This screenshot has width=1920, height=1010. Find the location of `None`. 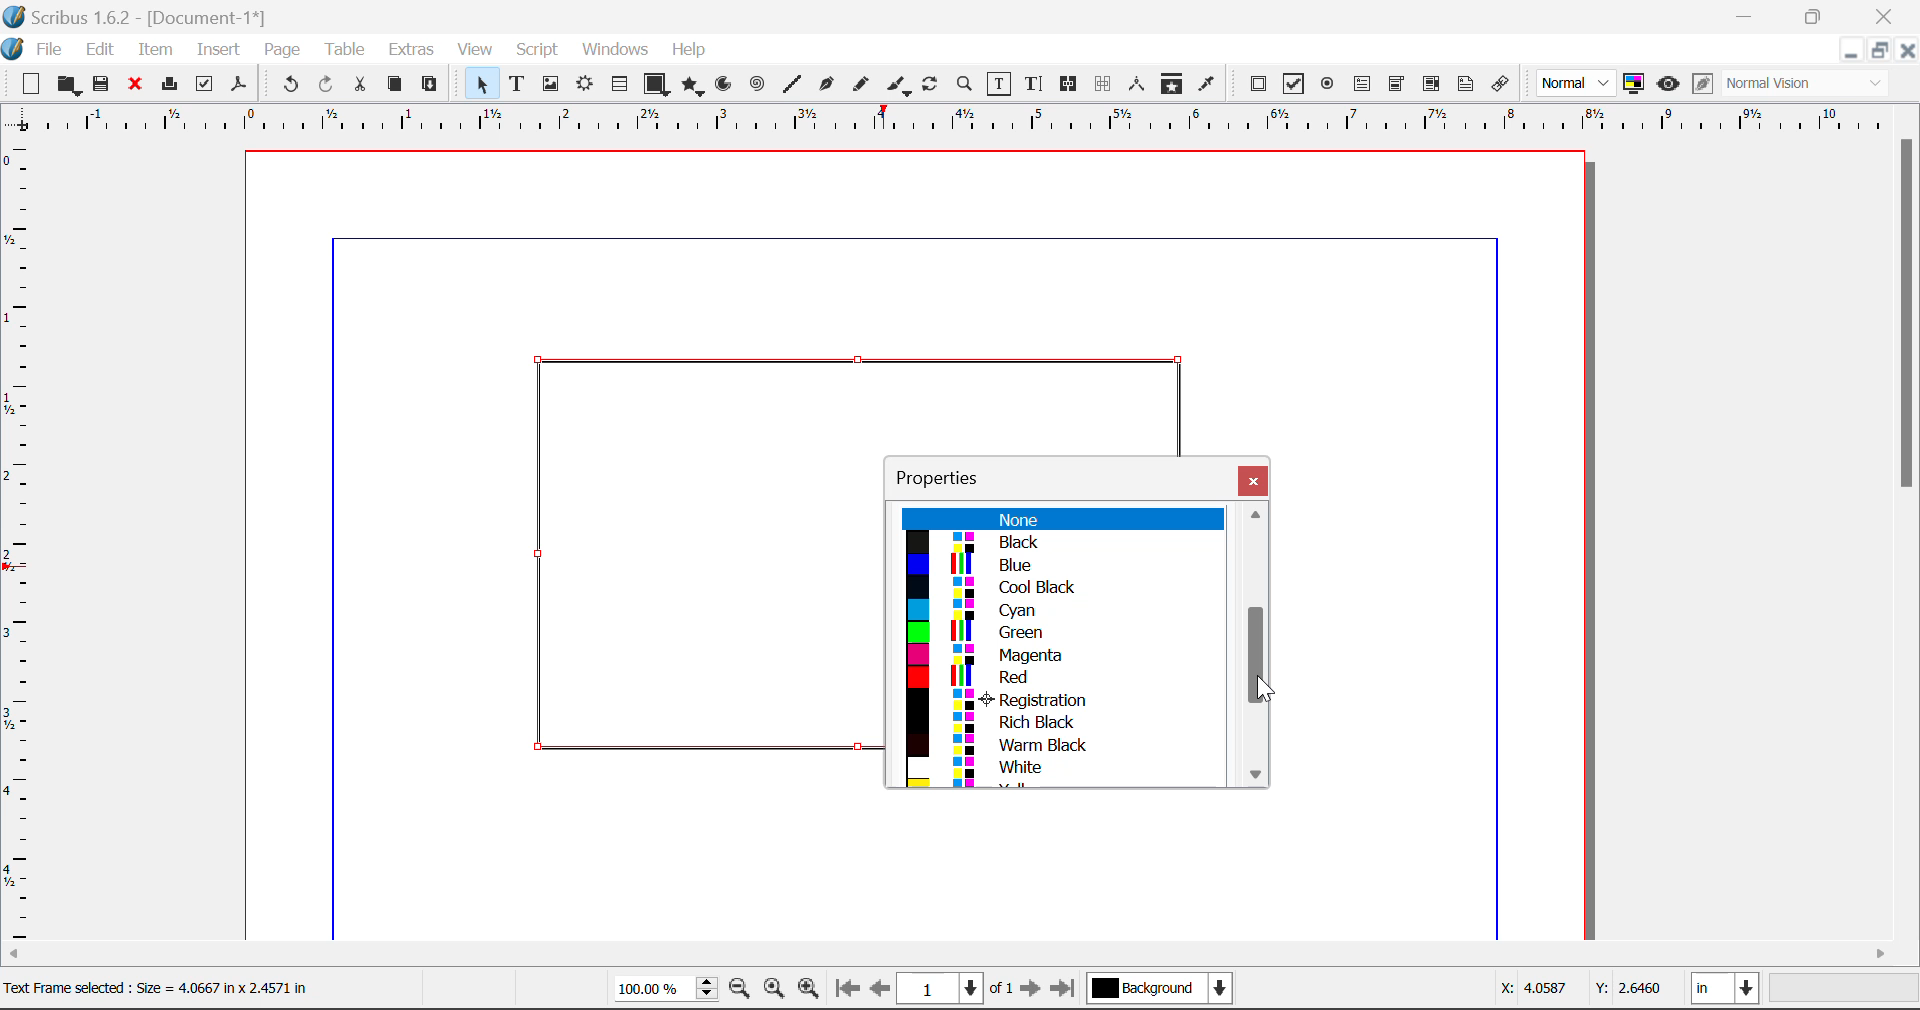

None is located at coordinates (1061, 519).